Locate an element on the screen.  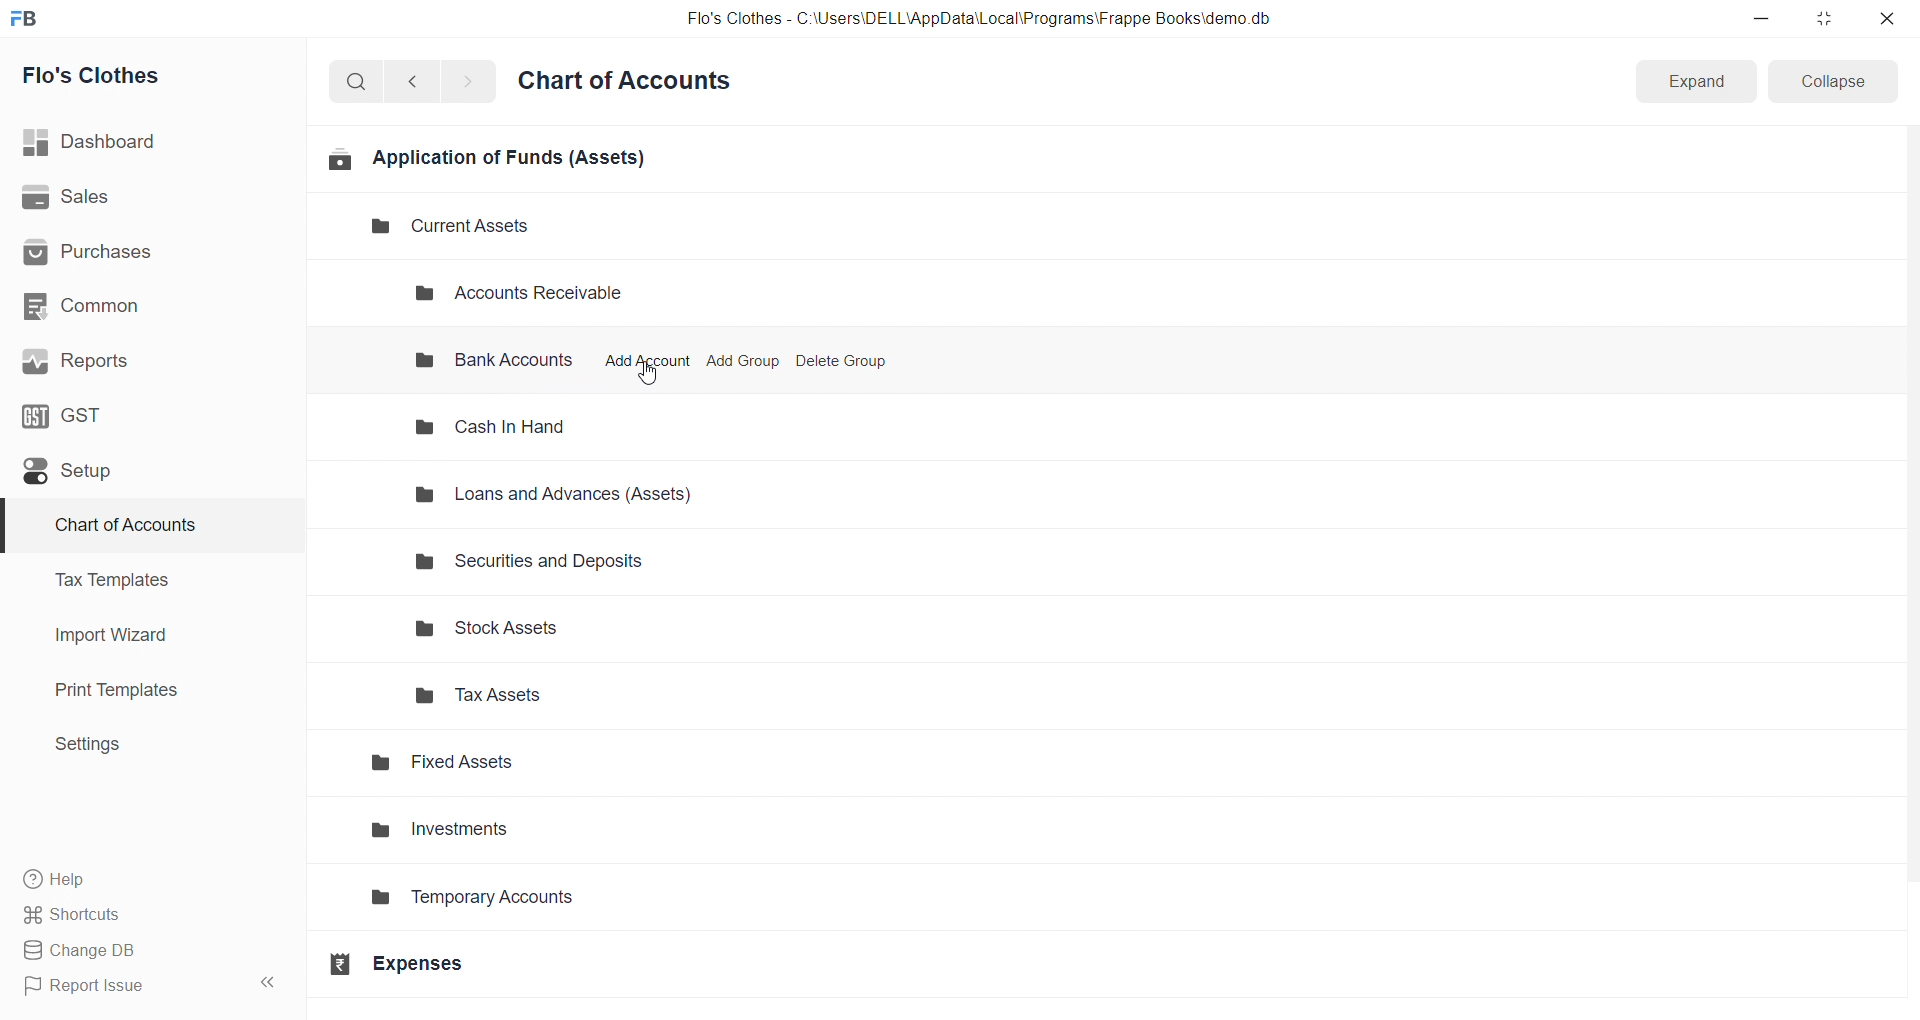
Investments is located at coordinates (542, 834).